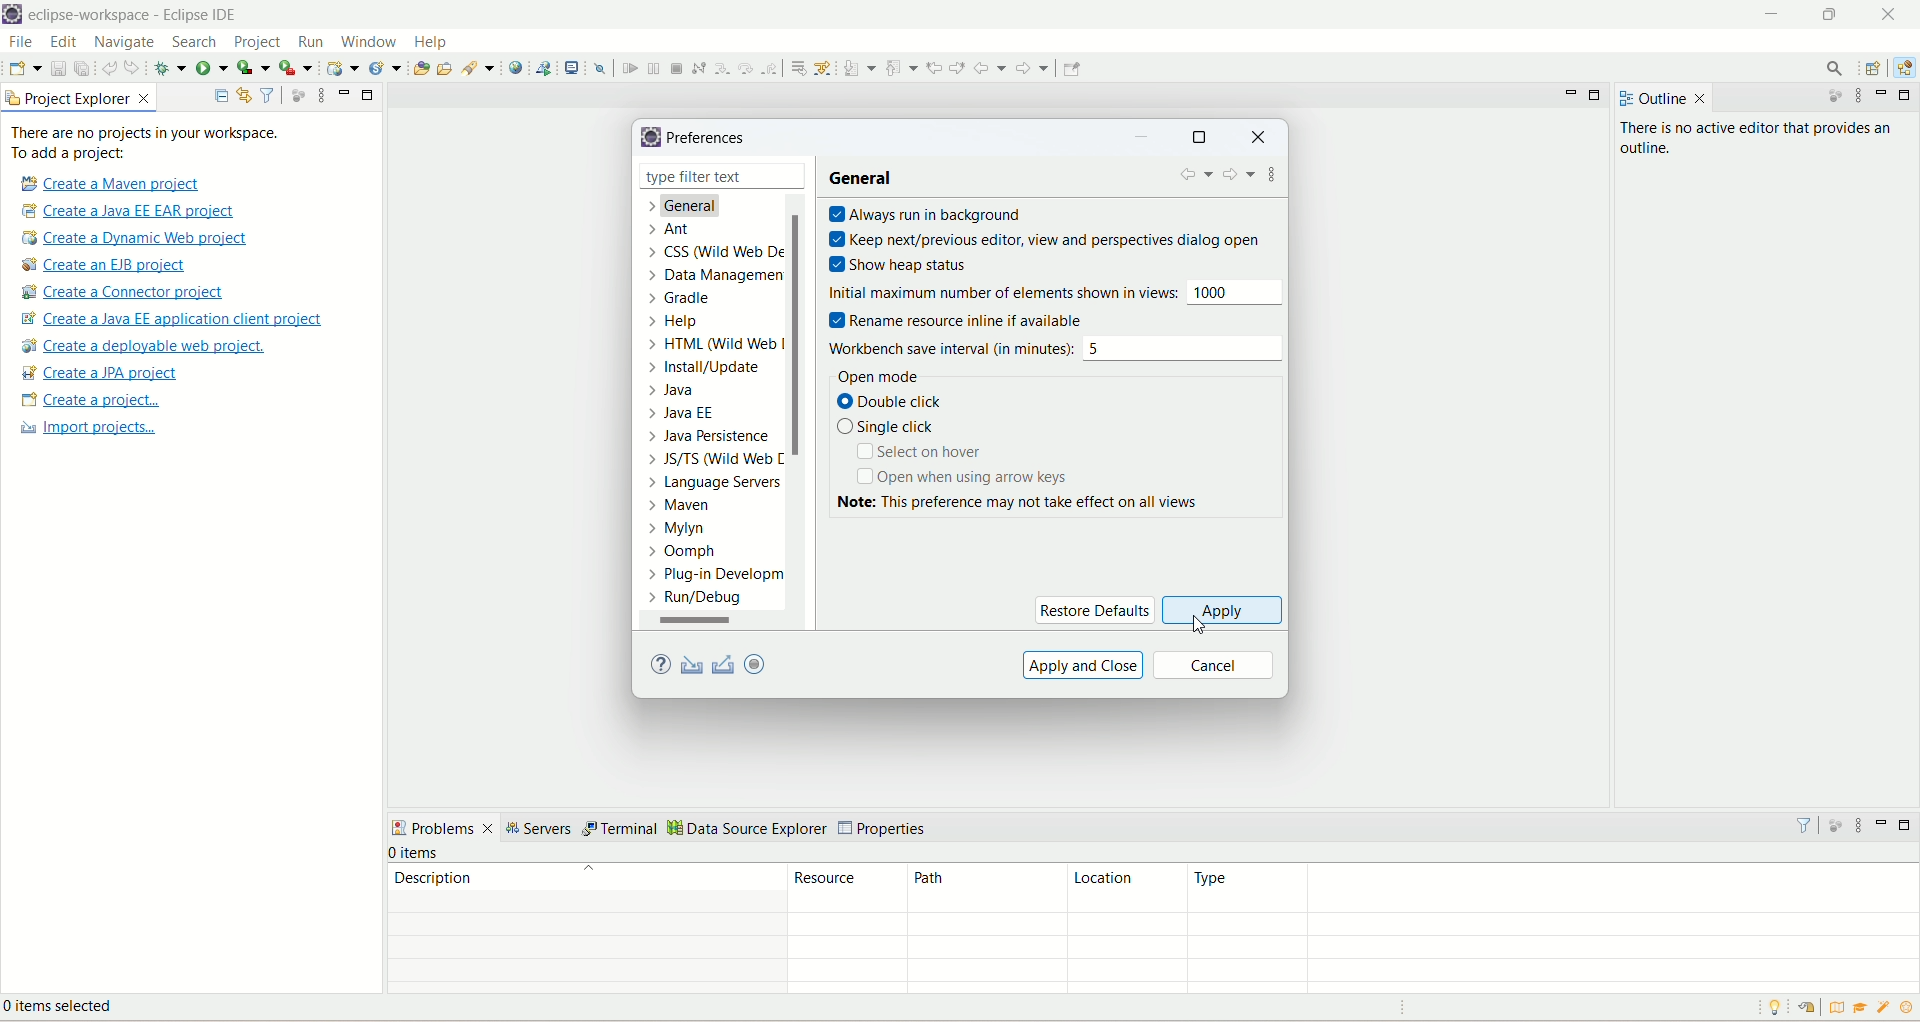 The height and width of the screenshot is (1022, 1920). What do you see at coordinates (1199, 139) in the screenshot?
I see `maximize` at bounding box center [1199, 139].